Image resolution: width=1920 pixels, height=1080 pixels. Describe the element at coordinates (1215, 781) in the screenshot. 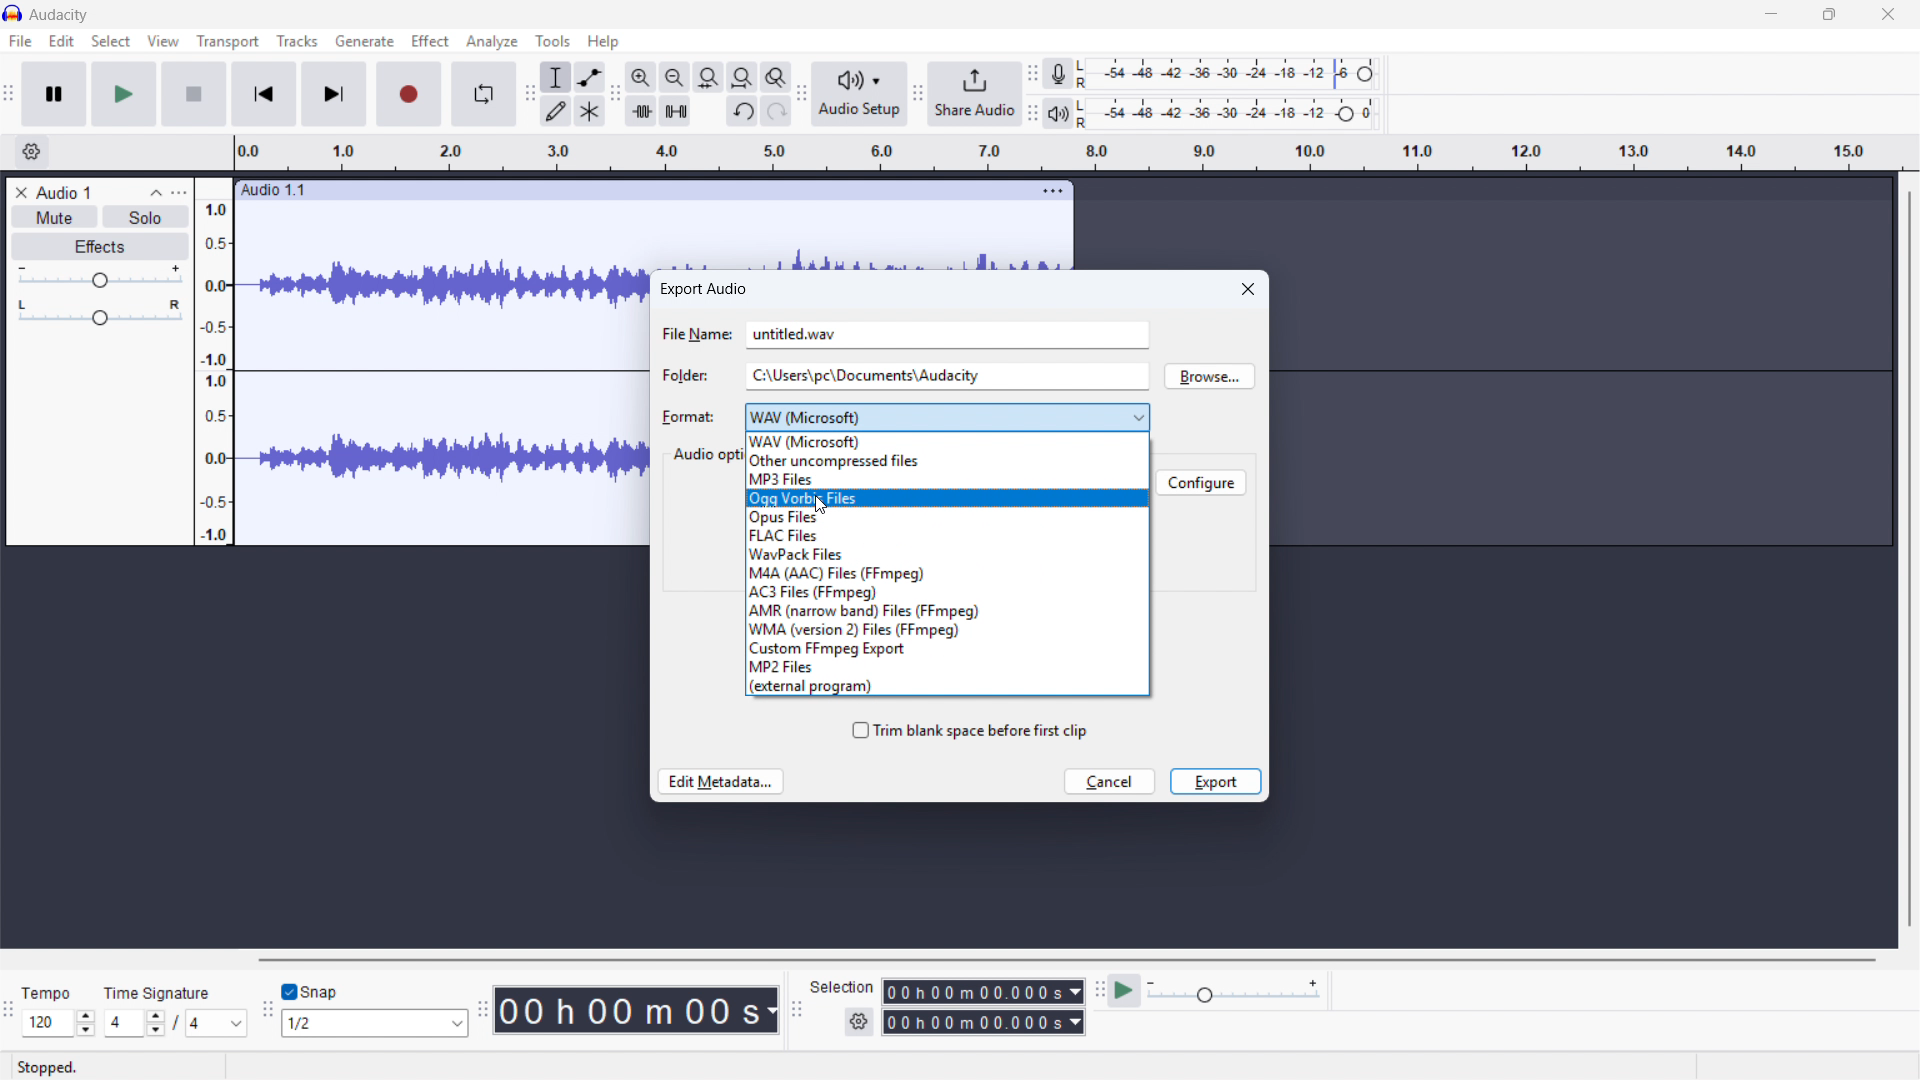

I see `Export ` at that location.